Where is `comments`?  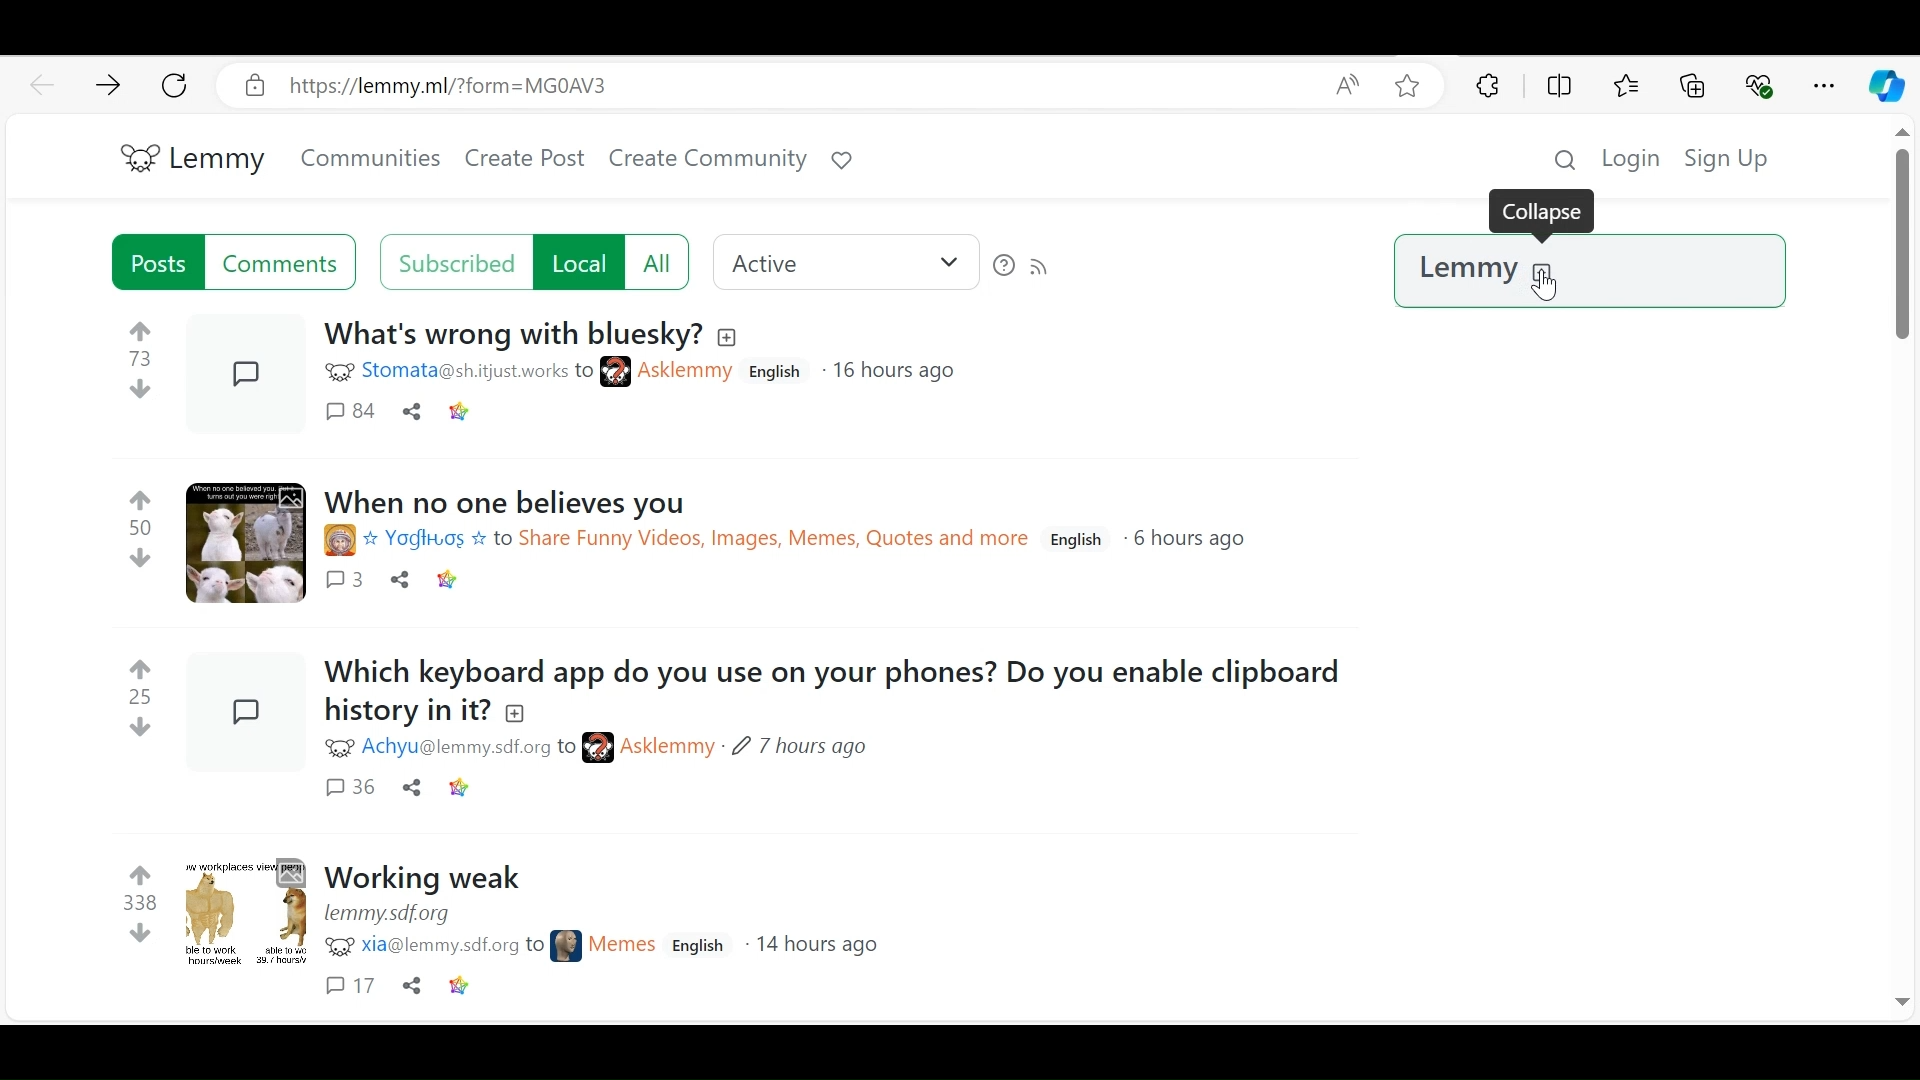
comments is located at coordinates (349, 410).